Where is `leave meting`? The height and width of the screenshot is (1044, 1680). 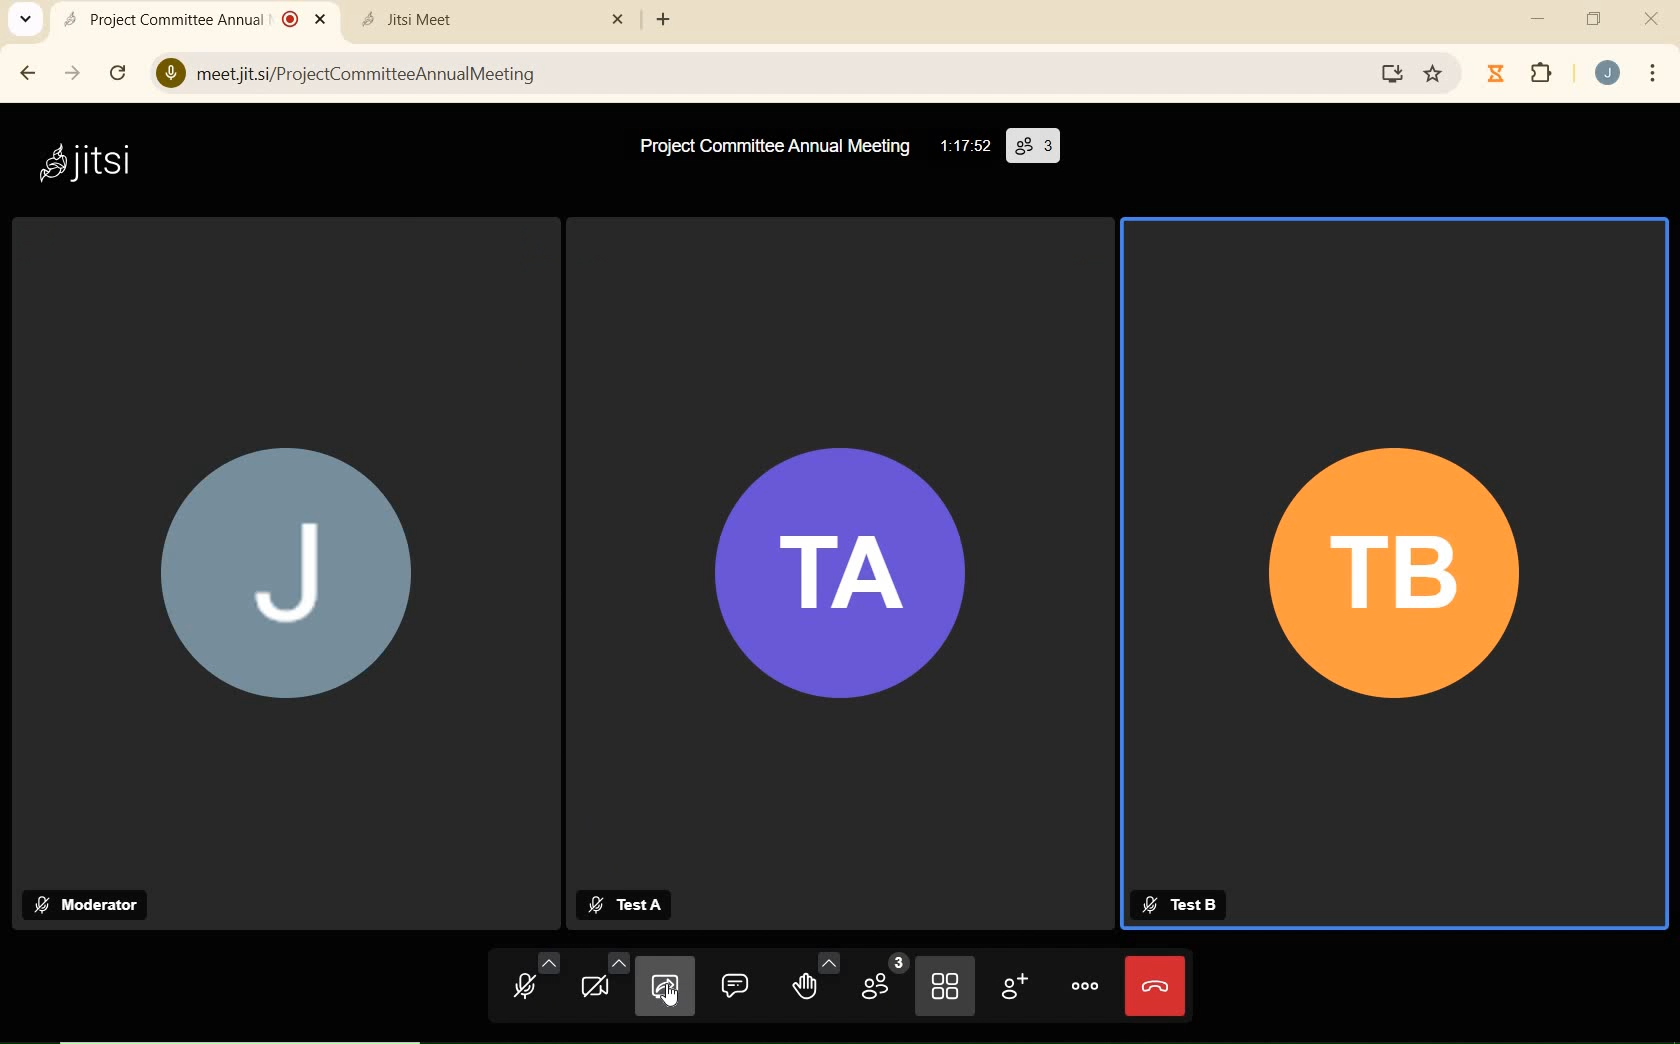
leave meting is located at coordinates (1154, 986).